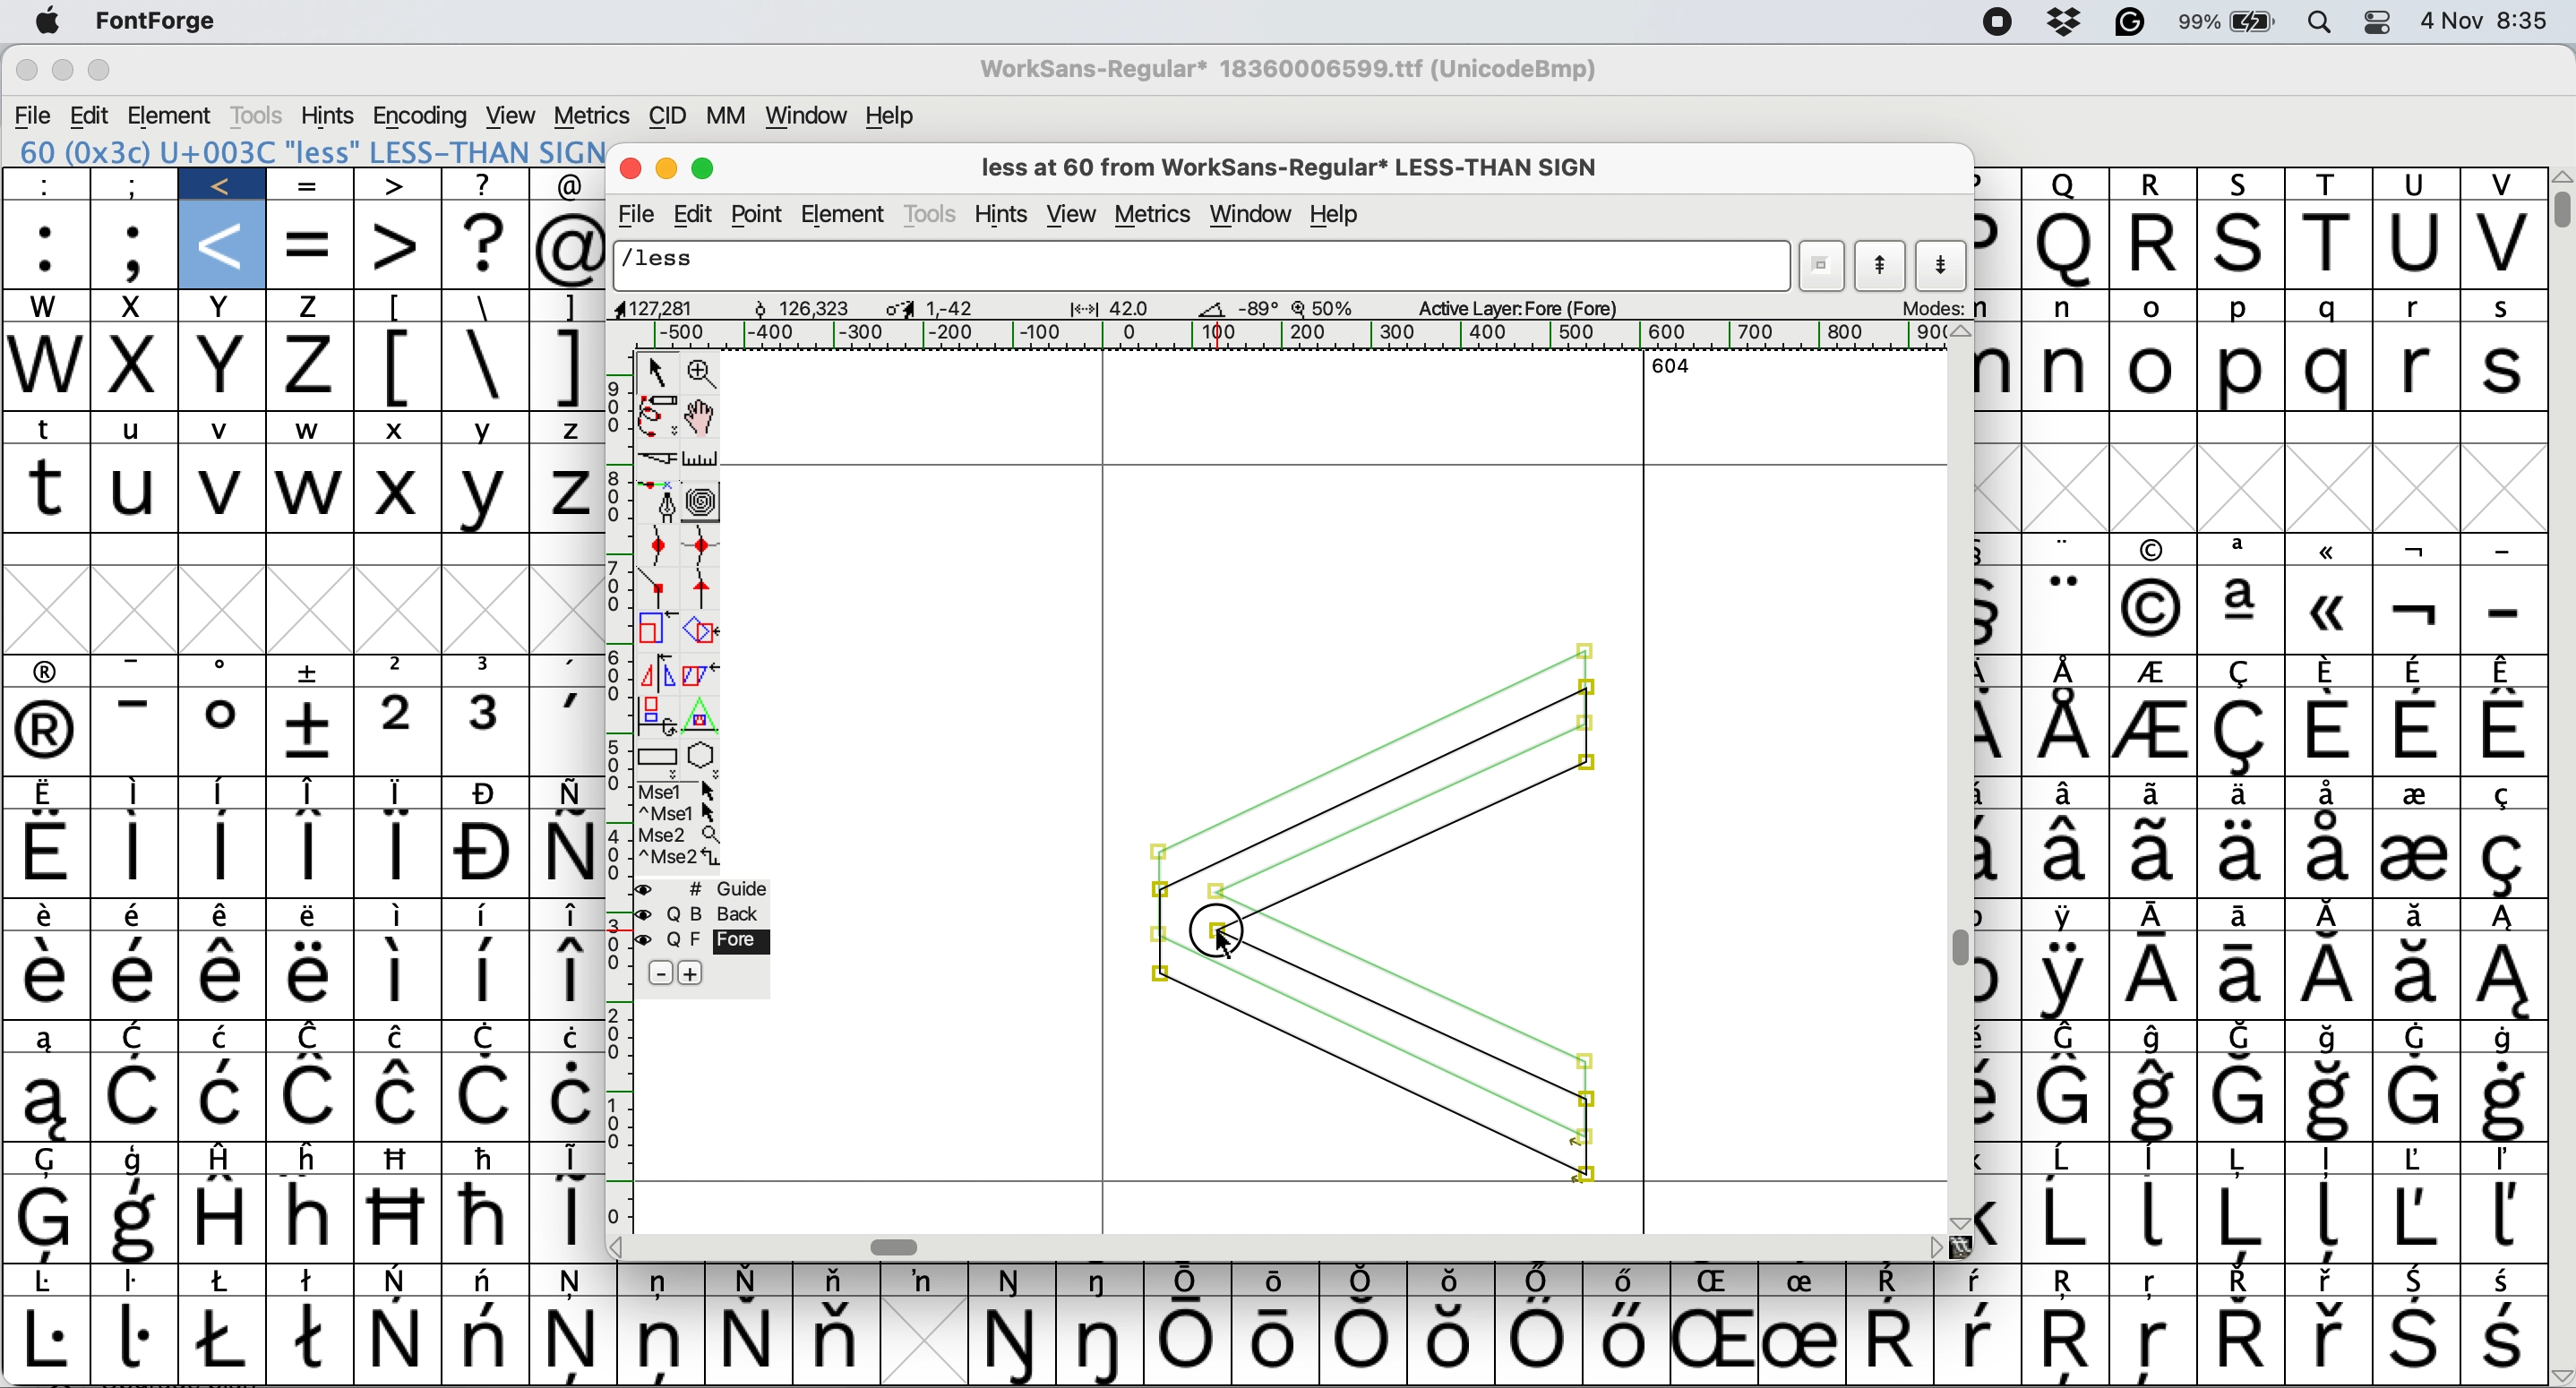  Describe the element at coordinates (1075, 212) in the screenshot. I see `view` at that location.